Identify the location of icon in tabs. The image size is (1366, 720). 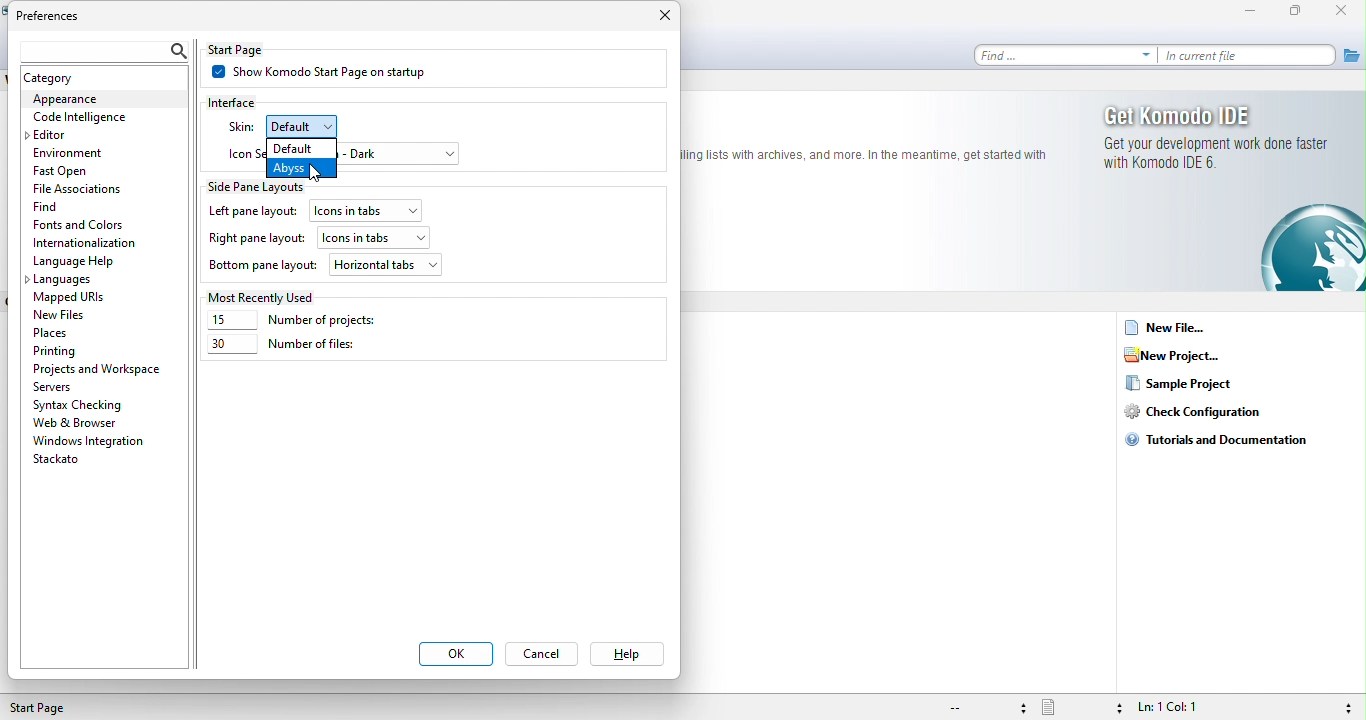
(369, 208).